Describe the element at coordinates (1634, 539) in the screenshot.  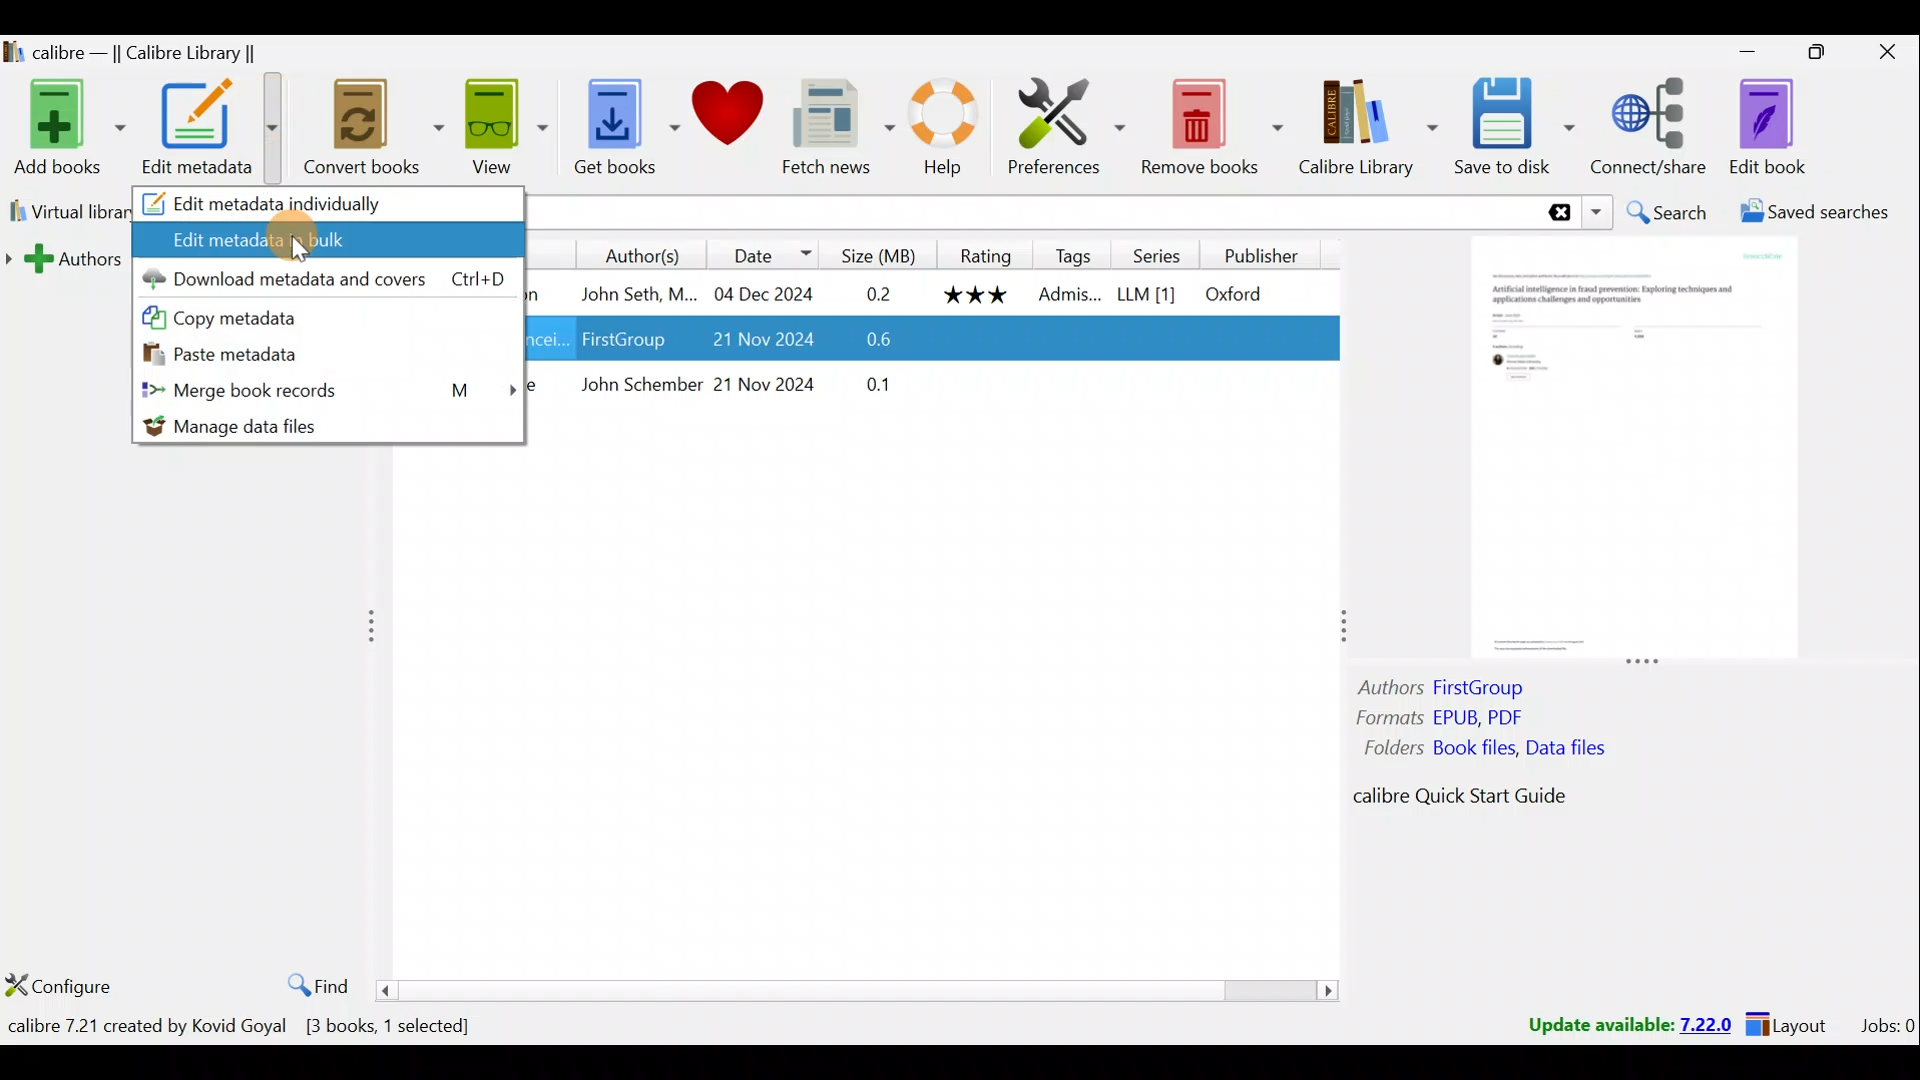
I see `Book preview column` at that location.